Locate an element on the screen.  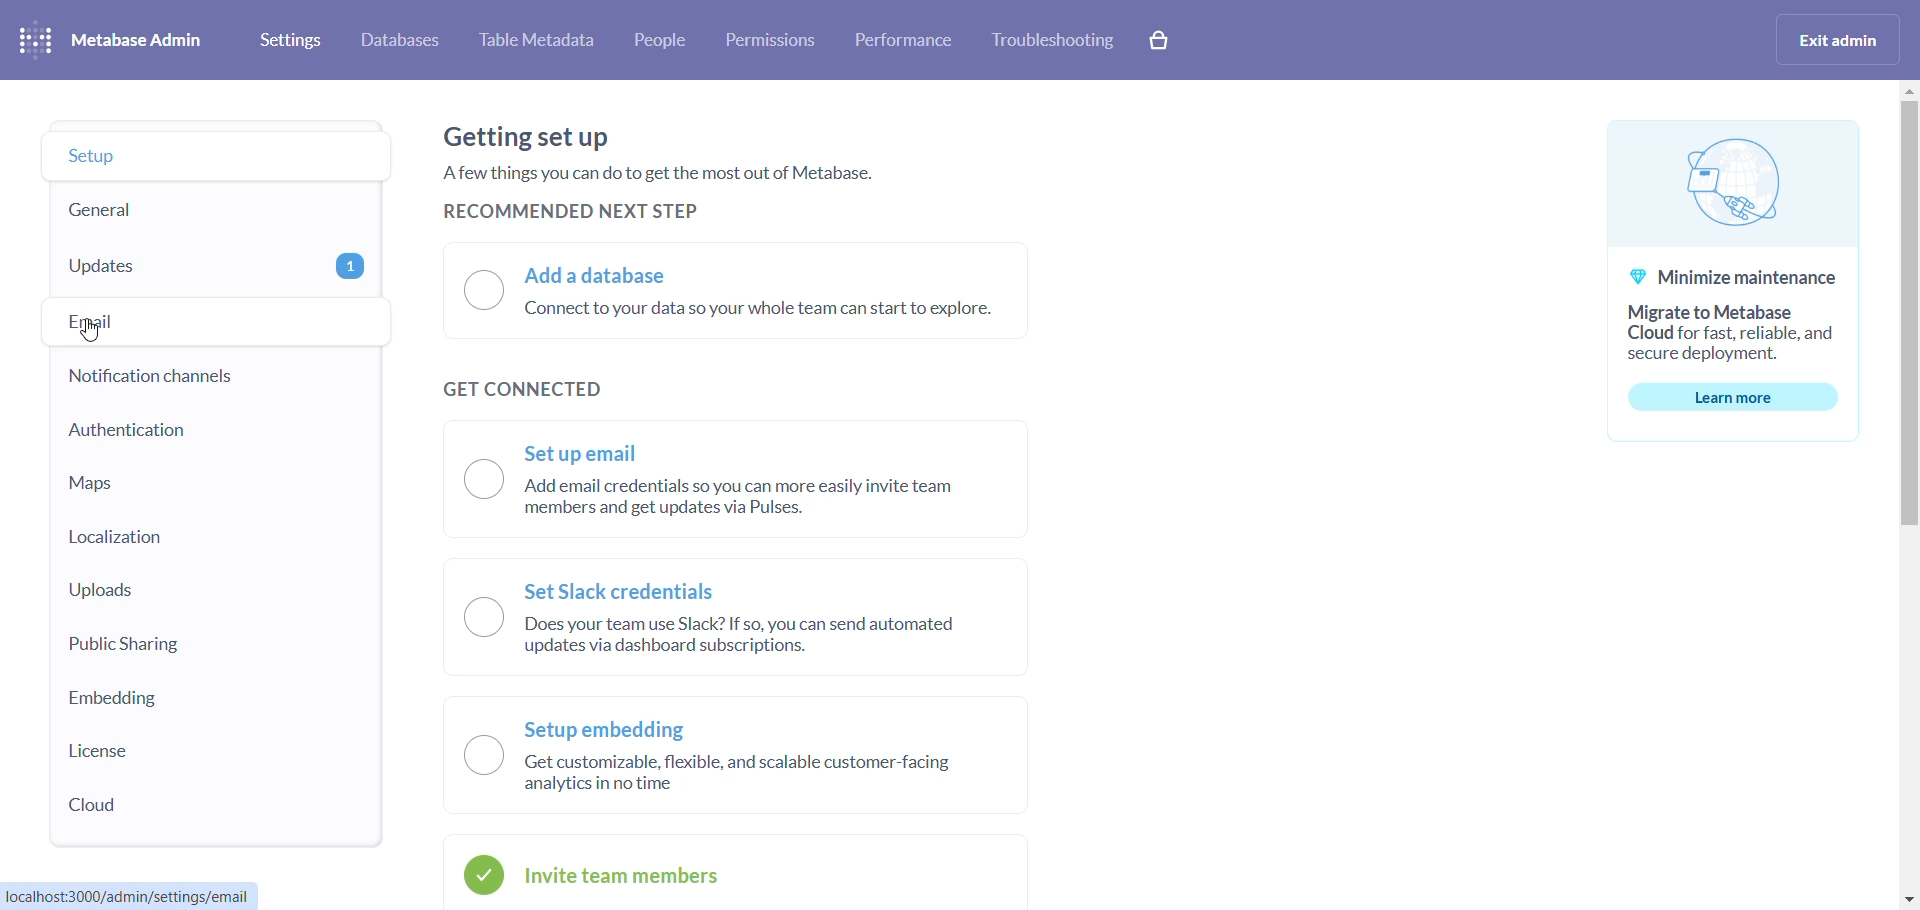
O Add a database
Connect to your data so your whole team can start to explore. is located at coordinates (728, 302).